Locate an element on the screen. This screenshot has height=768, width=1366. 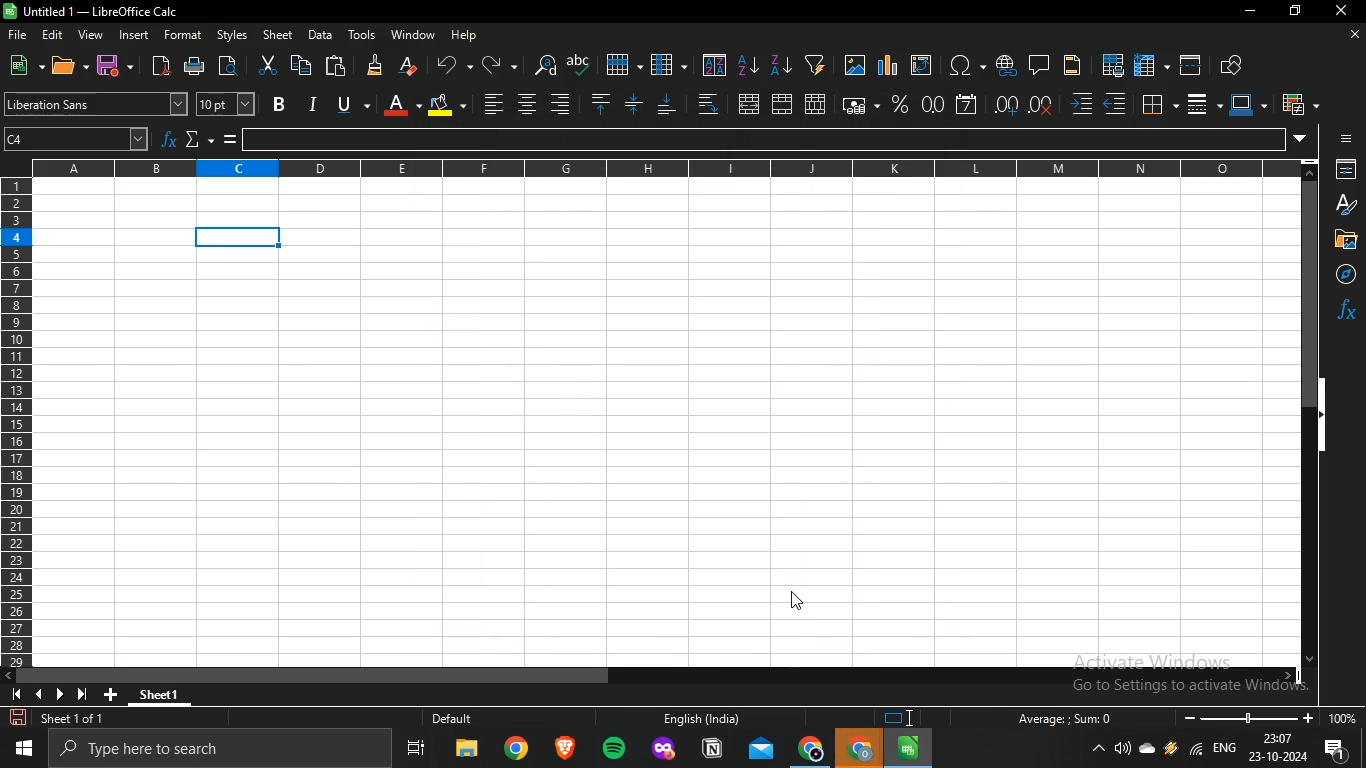
onedrive -personal is located at coordinates (1147, 753).